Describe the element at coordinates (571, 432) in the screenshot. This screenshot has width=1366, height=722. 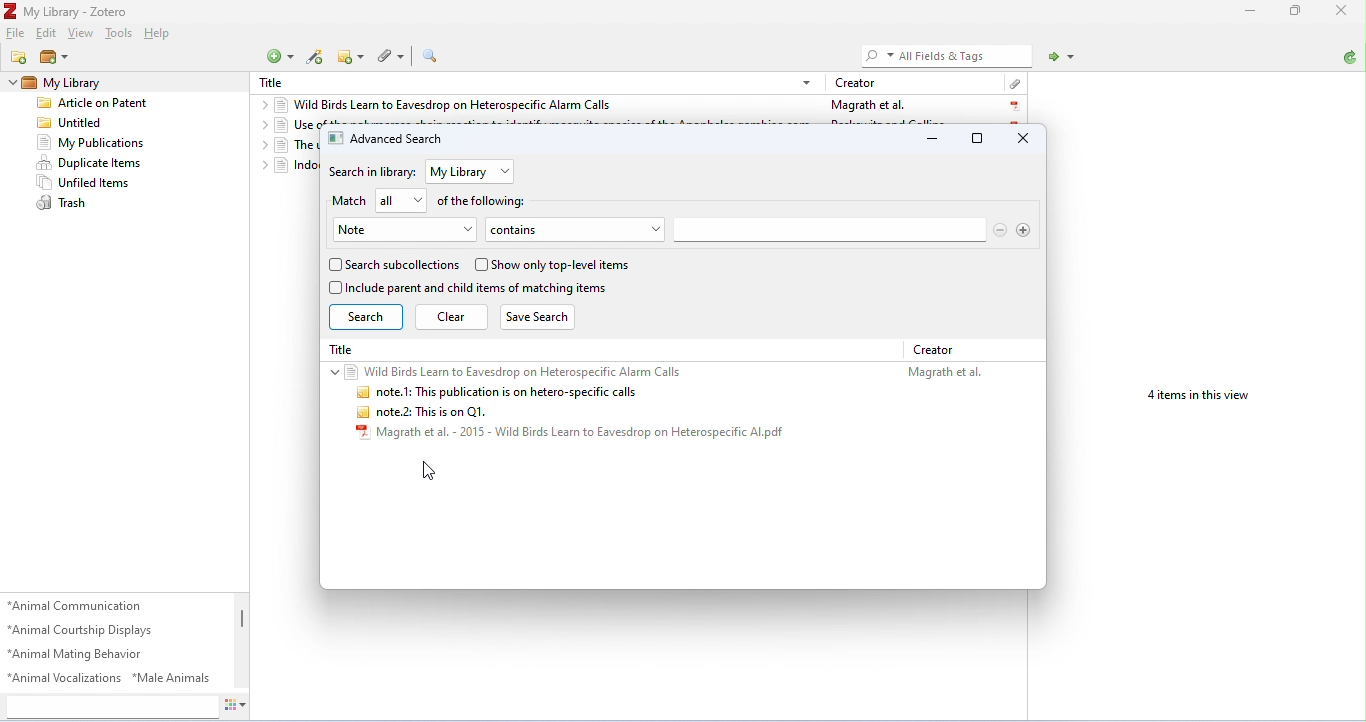
I see `Magrath et al. - 2015 - Wild Birds Learn to Eavesdrop on Heterospecific Al.pdf` at that location.